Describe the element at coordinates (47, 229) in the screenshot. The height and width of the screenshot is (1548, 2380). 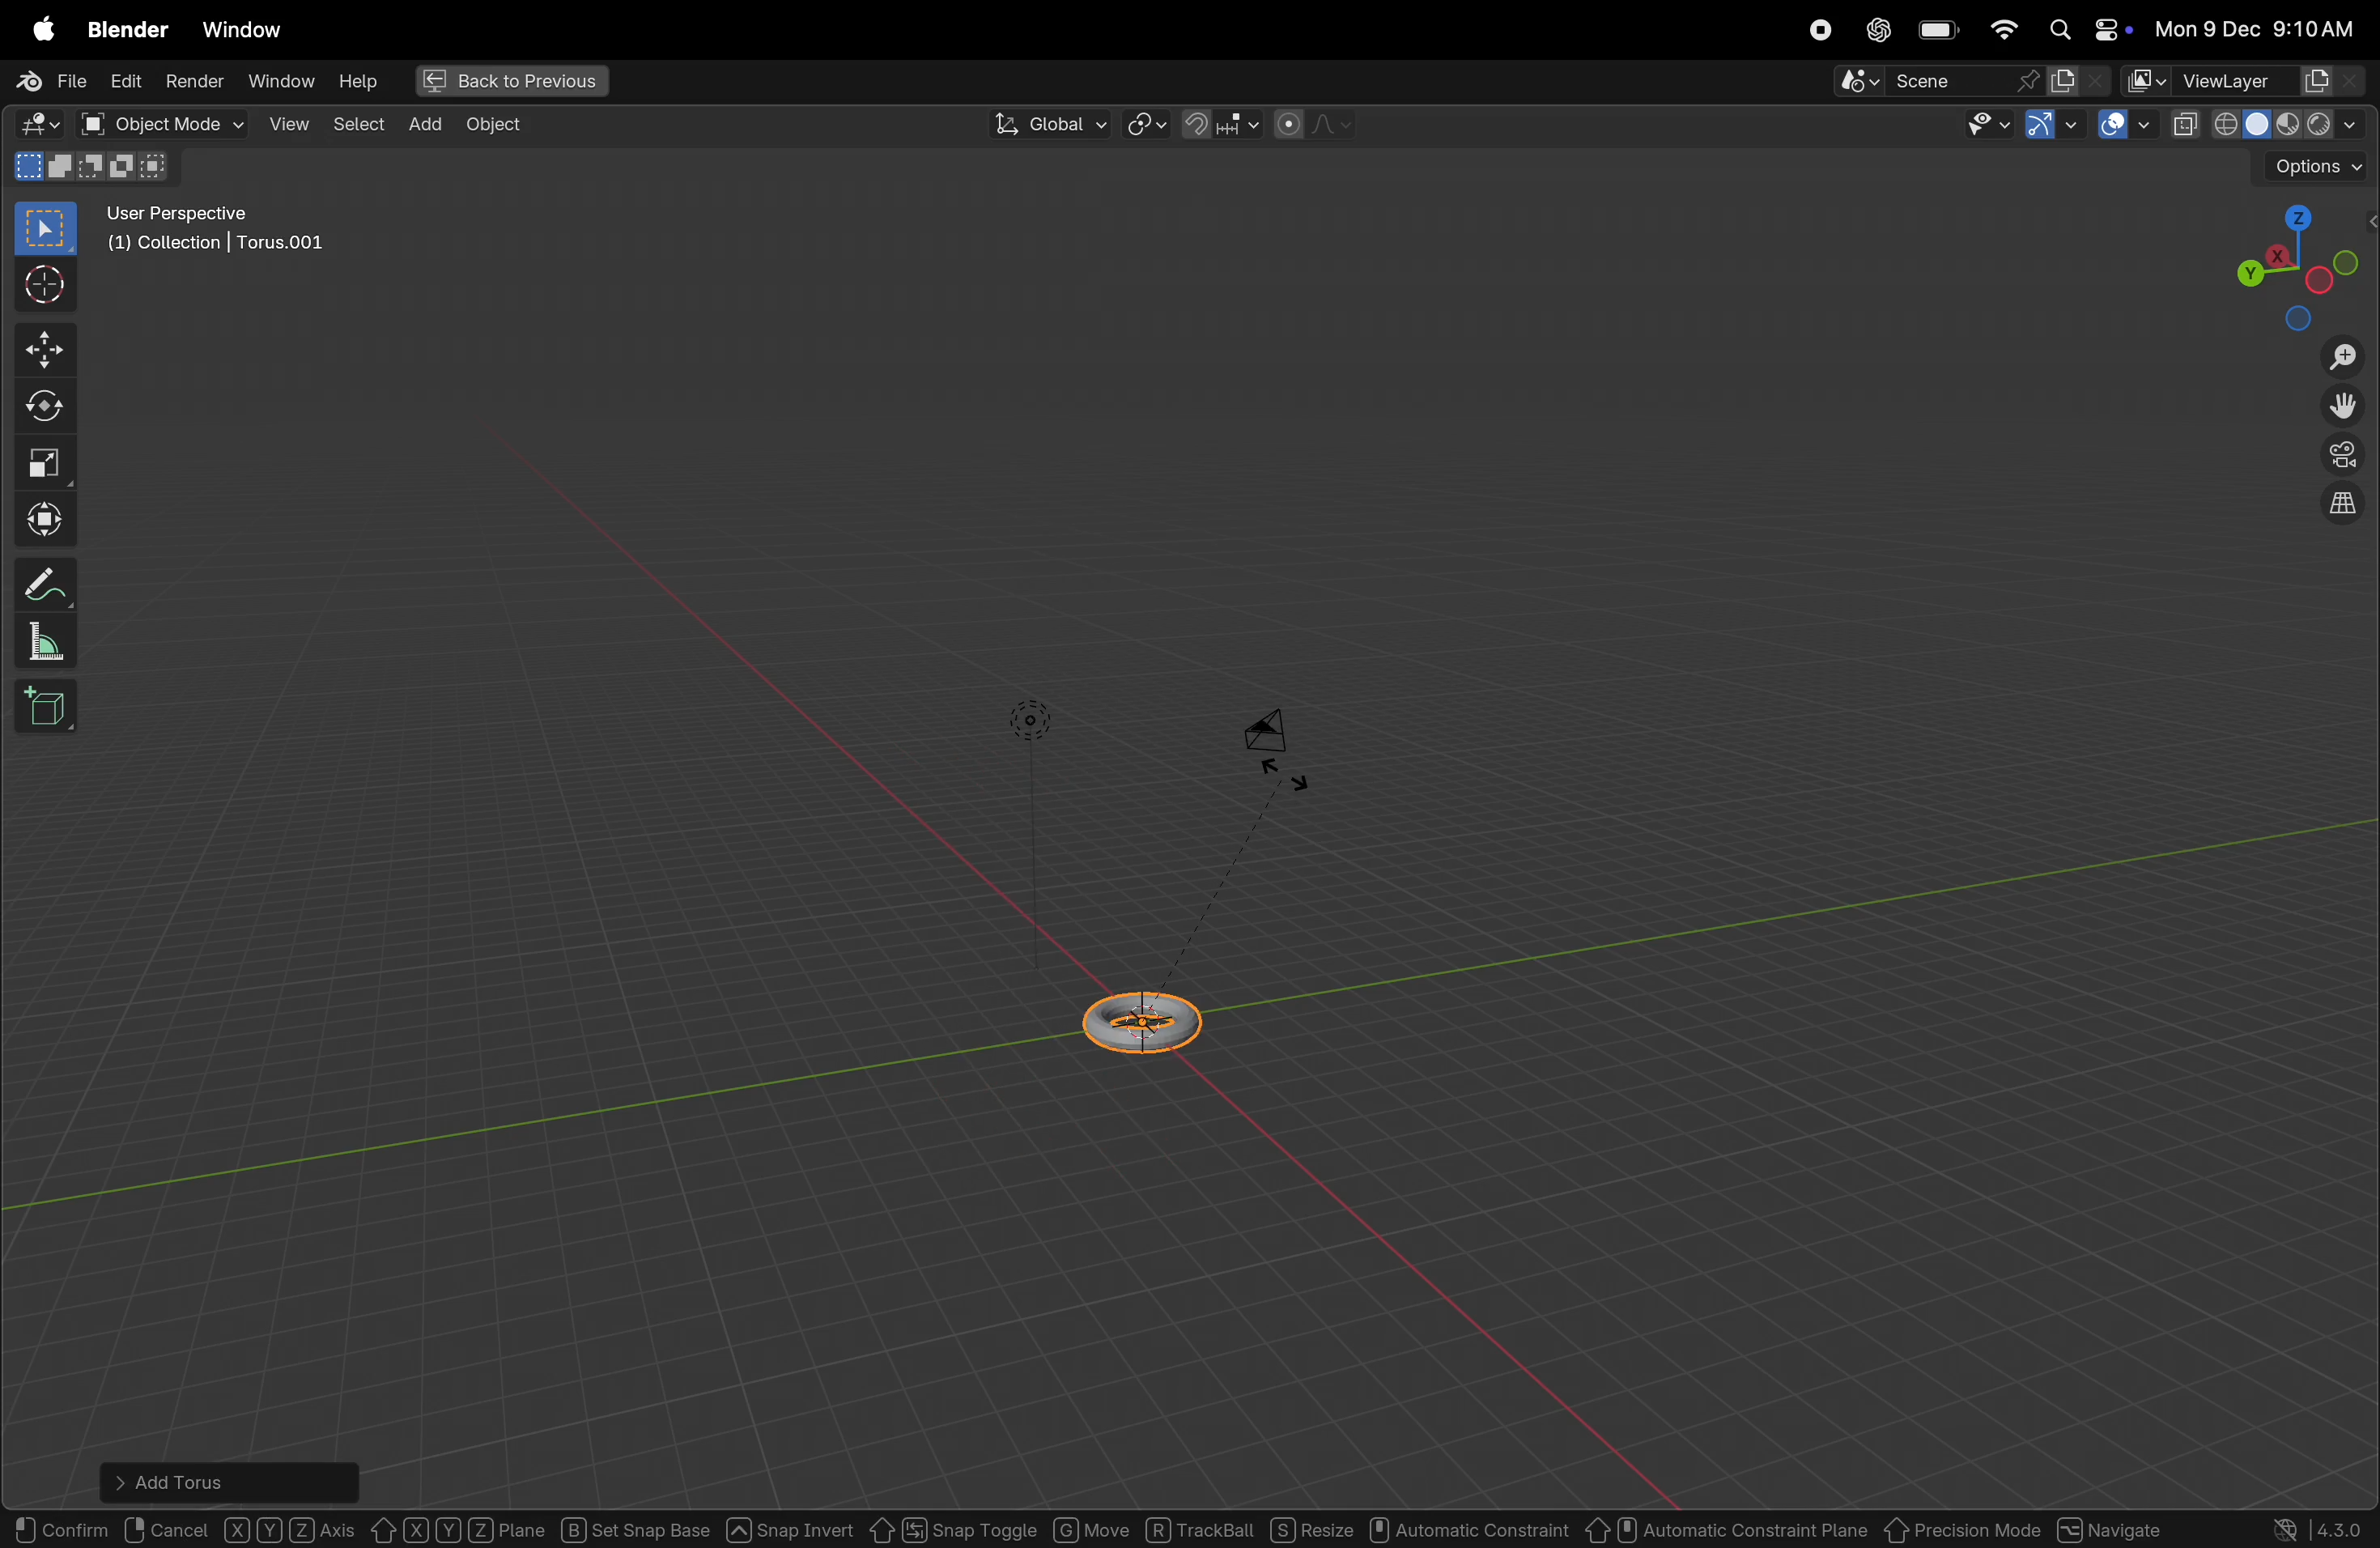
I see `select` at that location.